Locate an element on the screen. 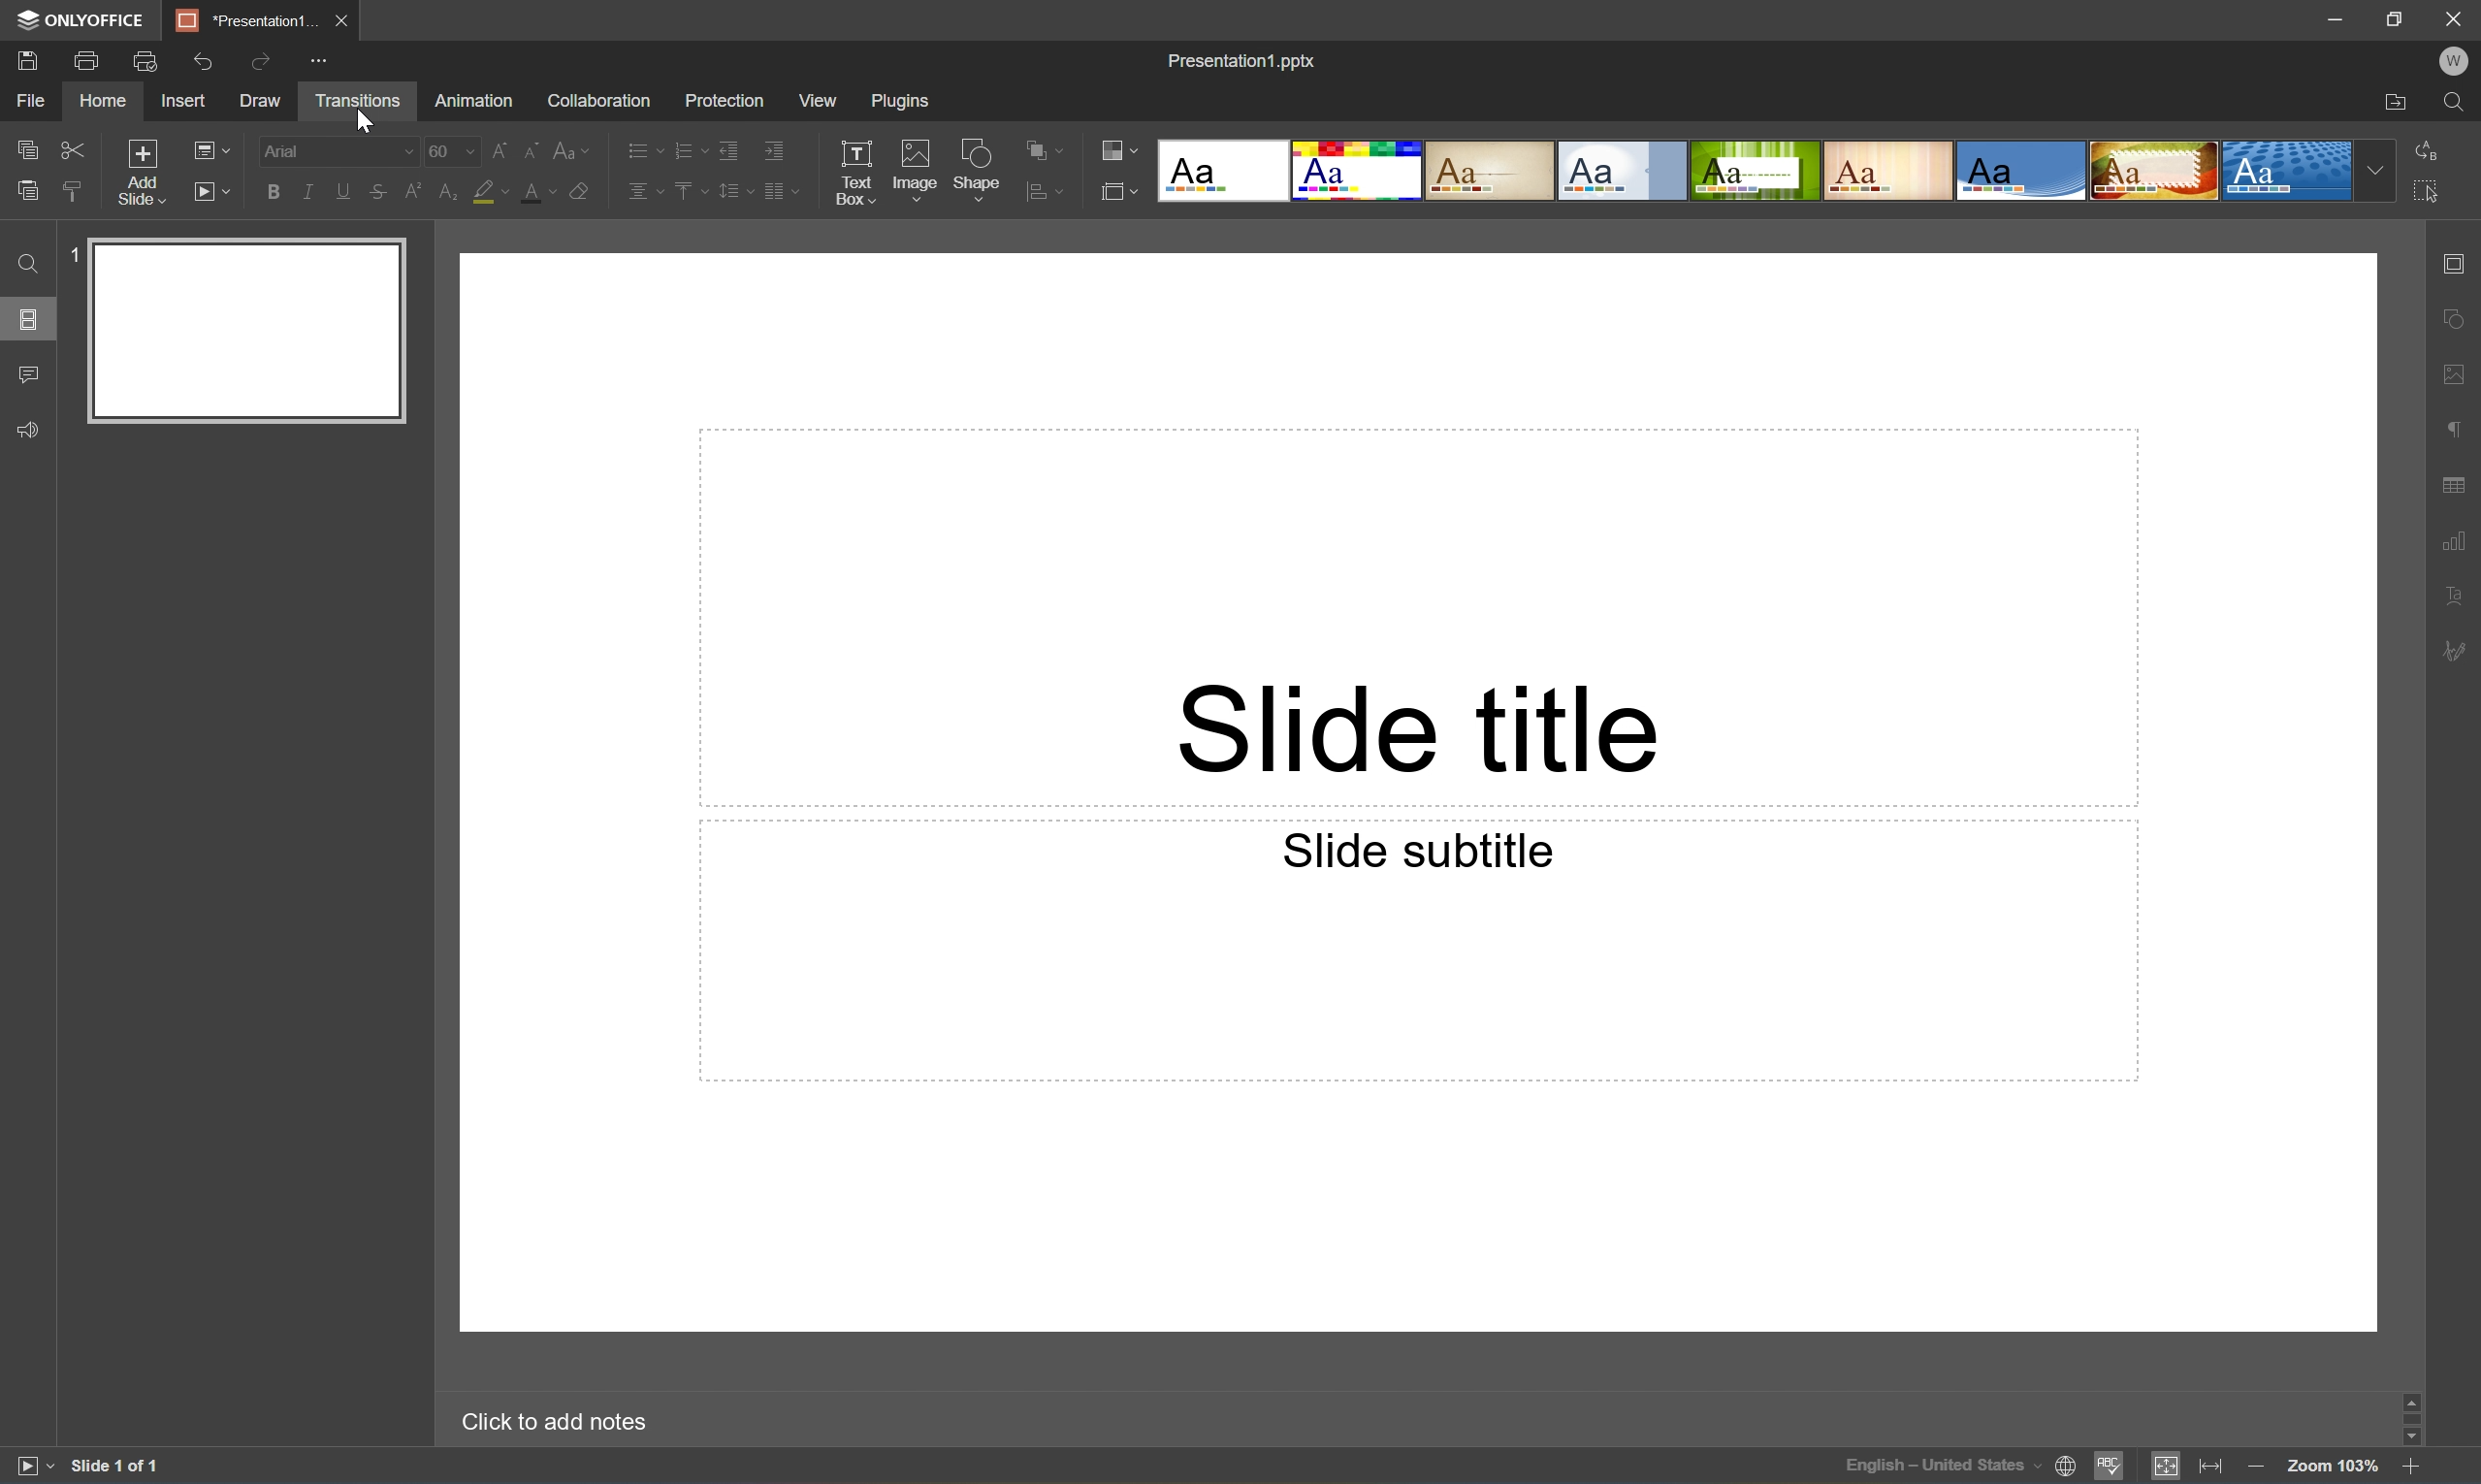 The image size is (2481, 1484). Align shapes is located at coordinates (1044, 191).